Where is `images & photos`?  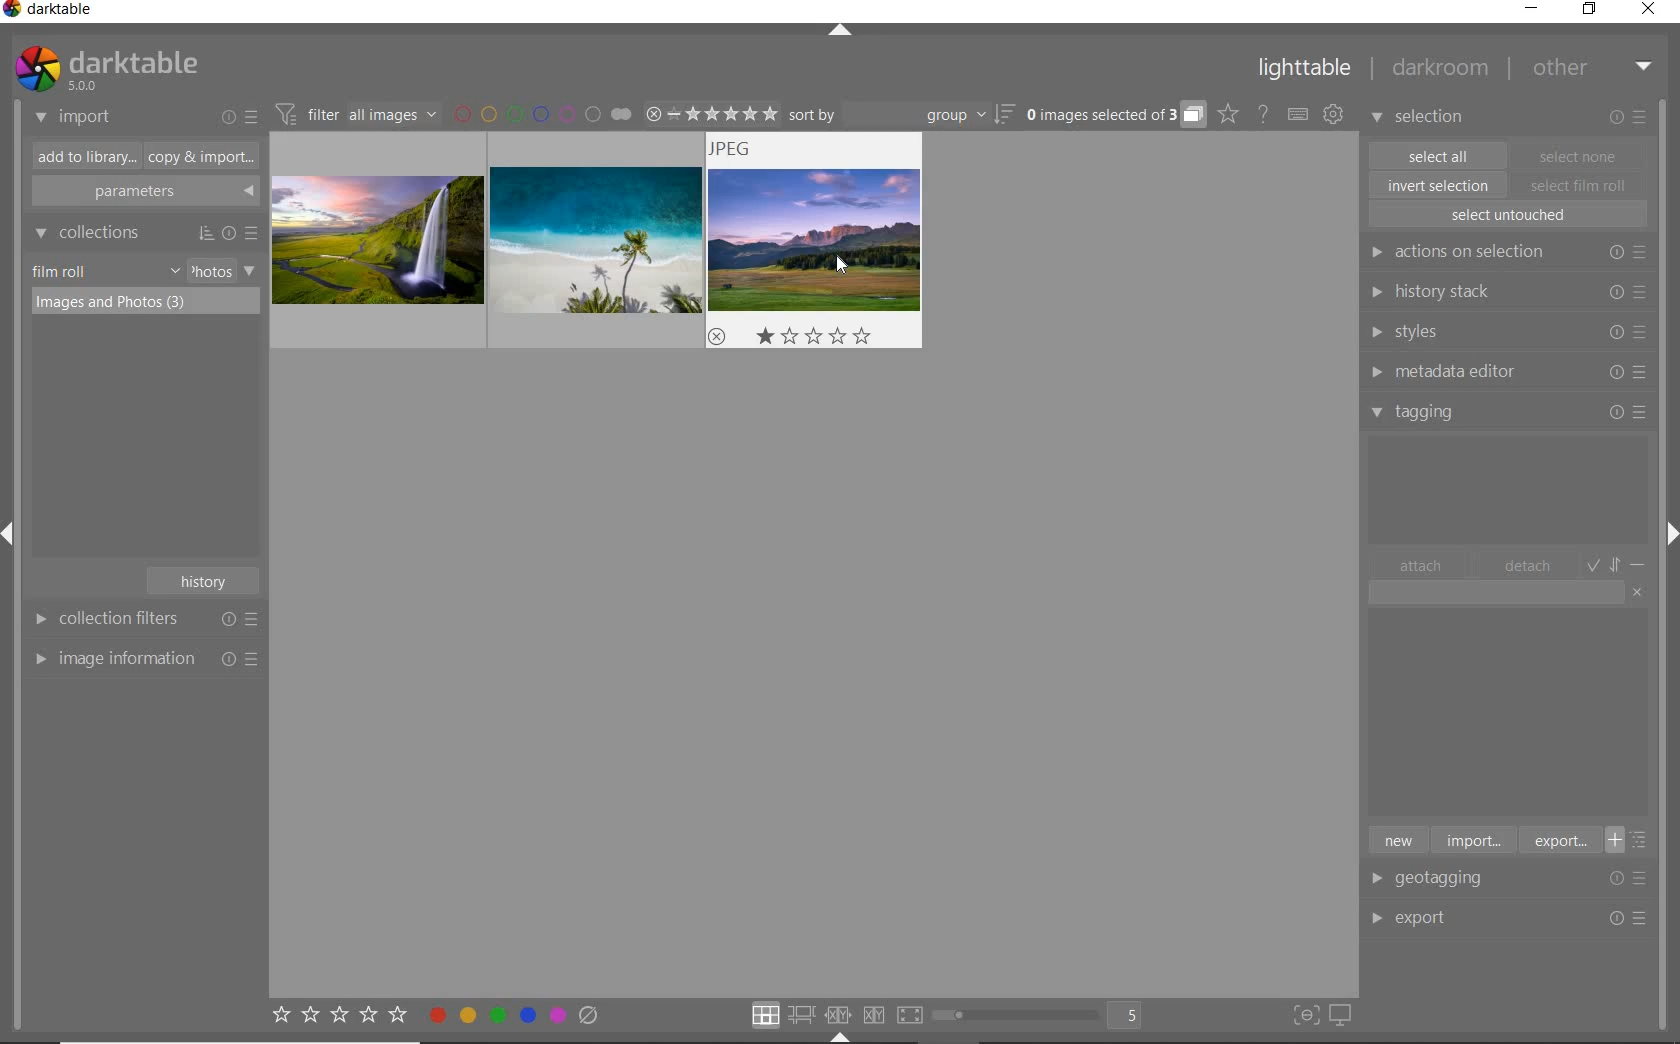
images & photos is located at coordinates (146, 305).